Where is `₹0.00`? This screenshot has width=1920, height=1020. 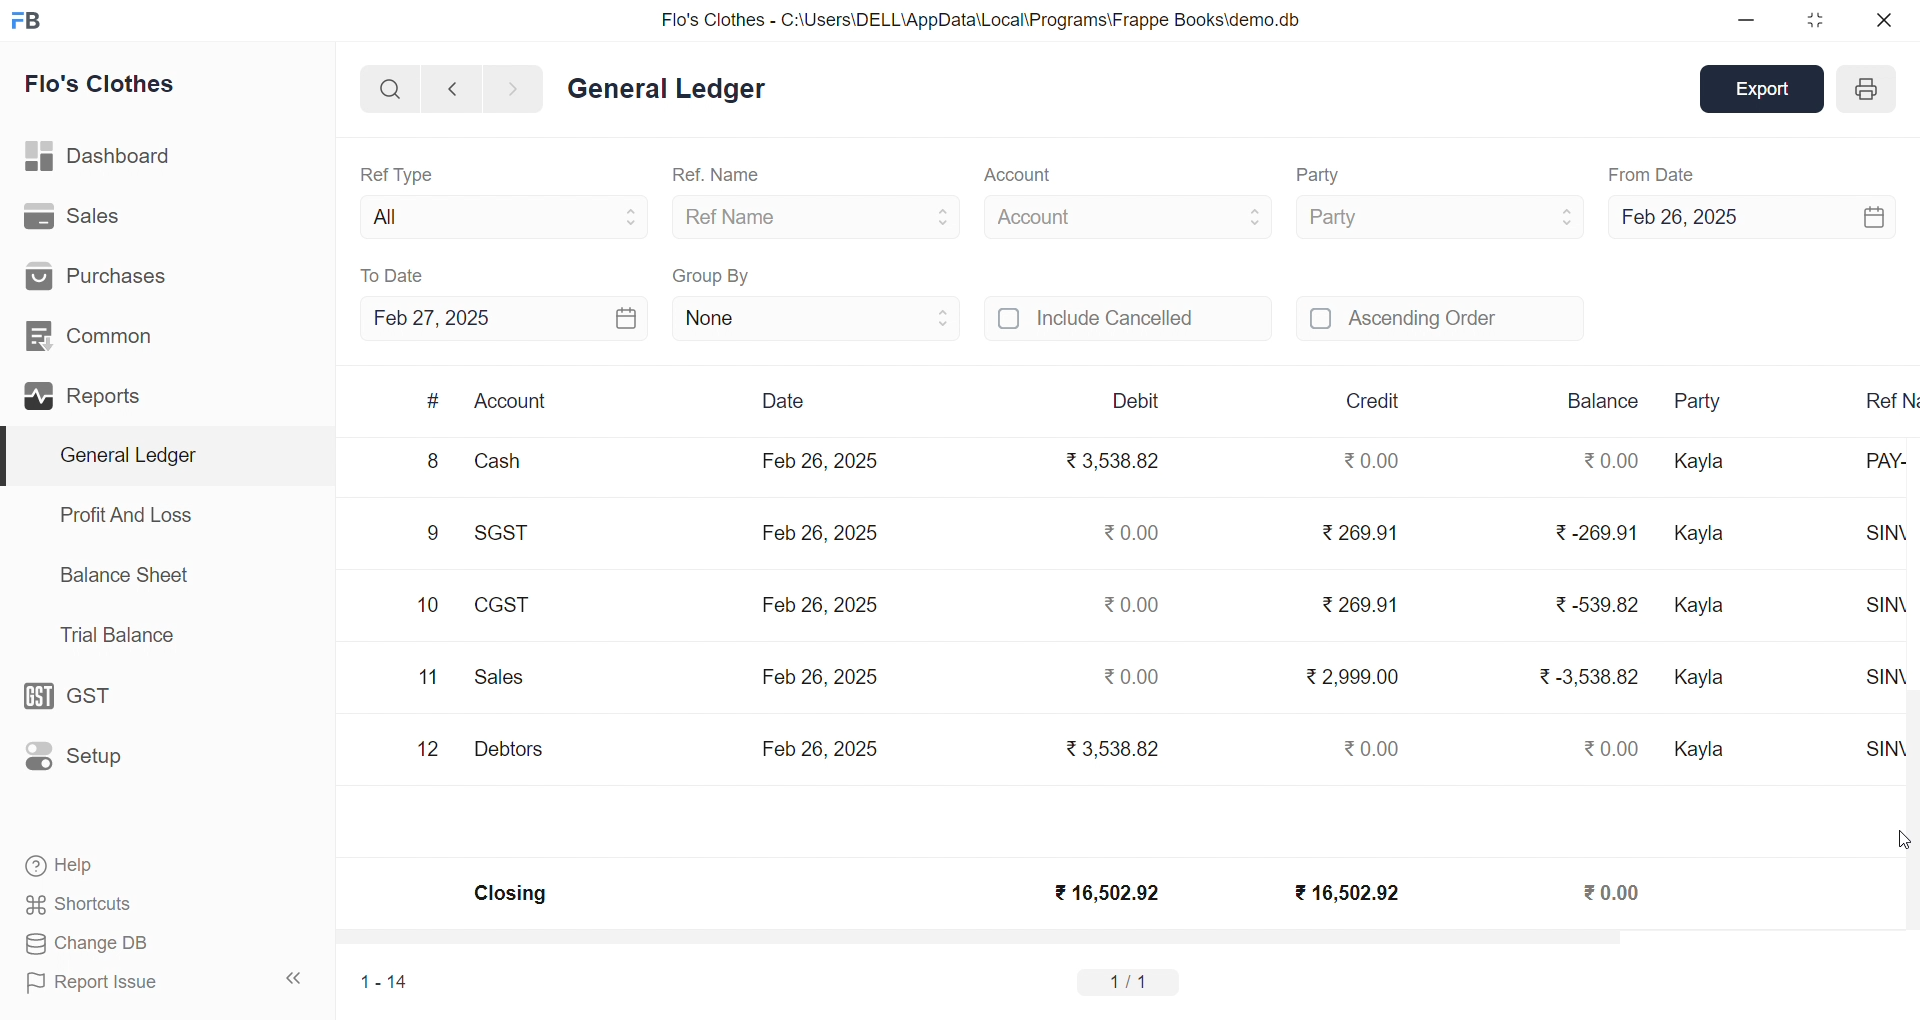
₹0.00 is located at coordinates (1127, 532).